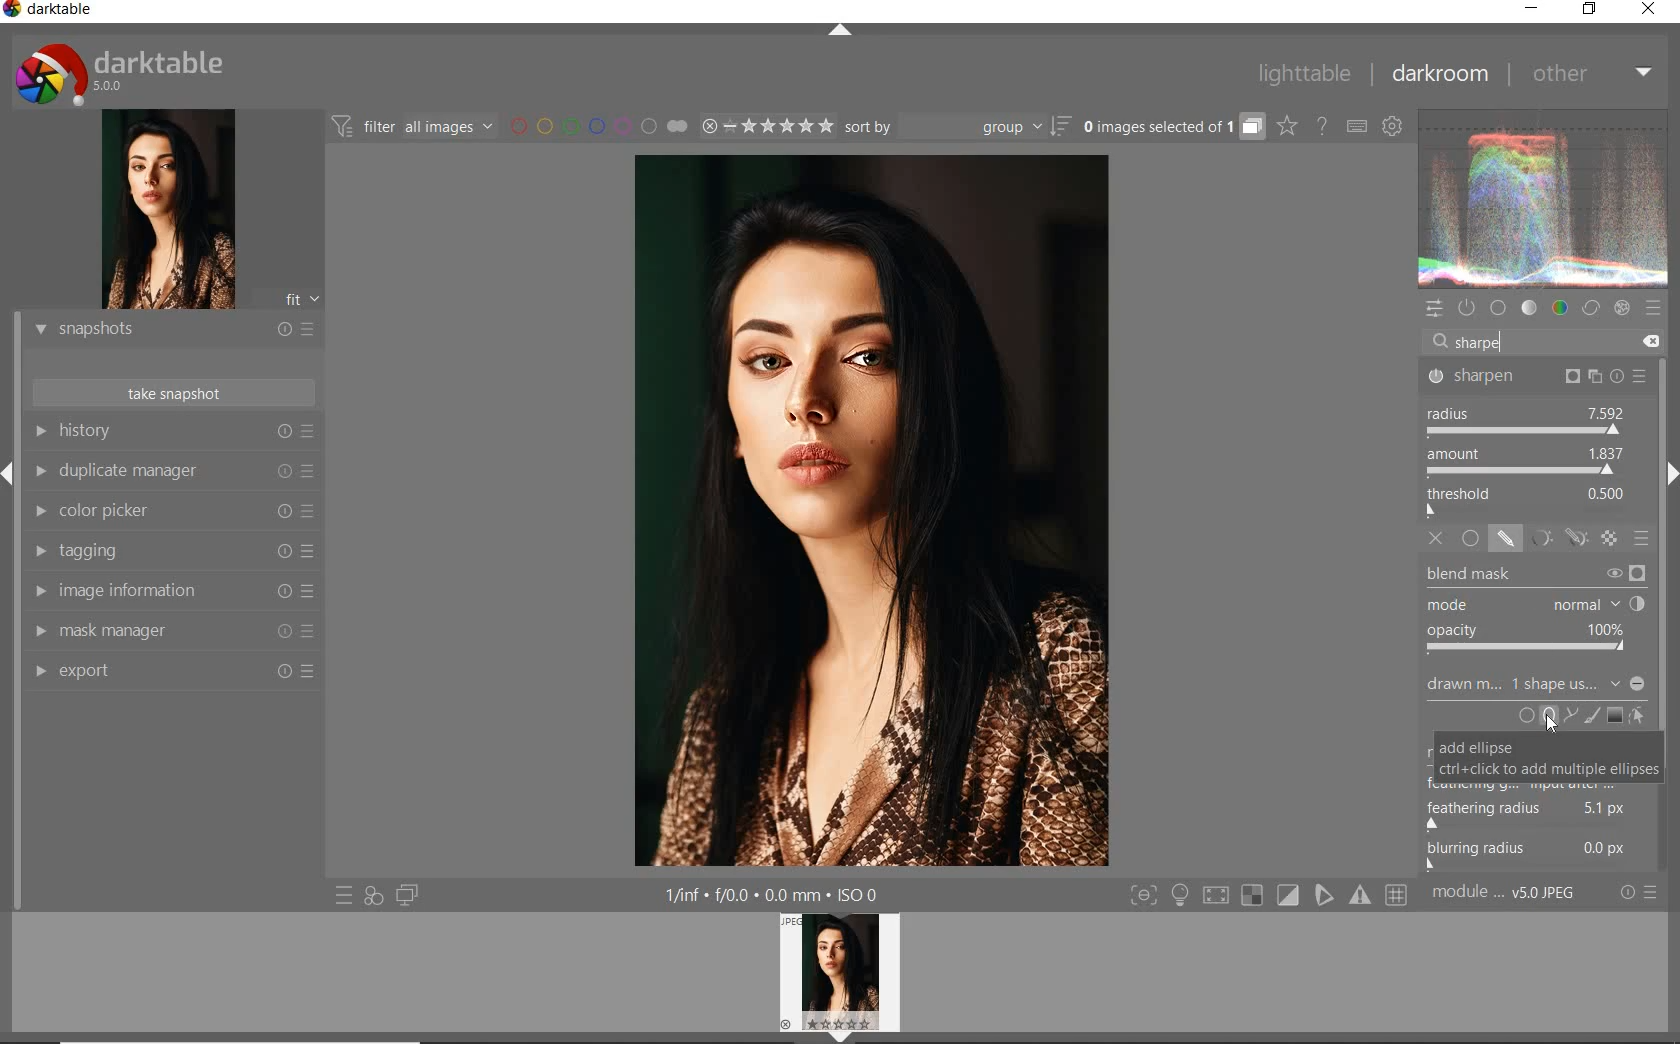 The width and height of the screenshot is (1680, 1044). What do you see at coordinates (168, 672) in the screenshot?
I see `EXPORT` at bounding box center [168, 672].